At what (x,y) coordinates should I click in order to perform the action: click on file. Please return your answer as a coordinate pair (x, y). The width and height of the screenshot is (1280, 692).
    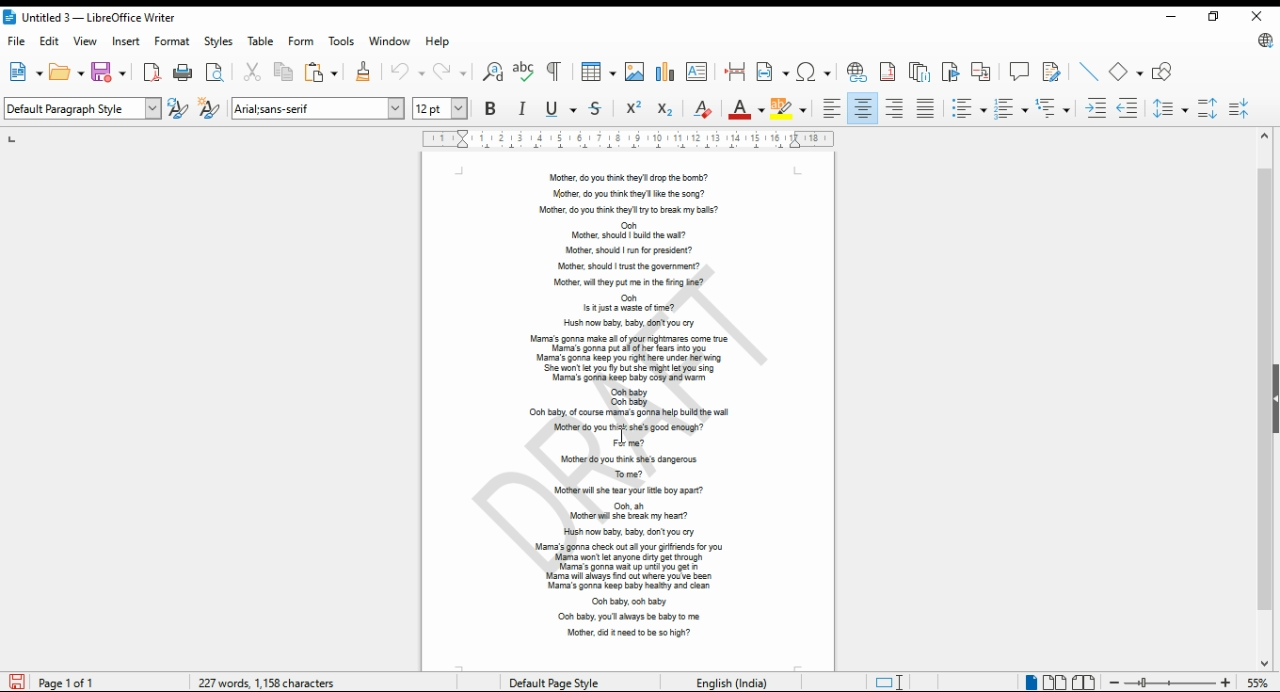
    Looking at the image, I should click on (17, 43).